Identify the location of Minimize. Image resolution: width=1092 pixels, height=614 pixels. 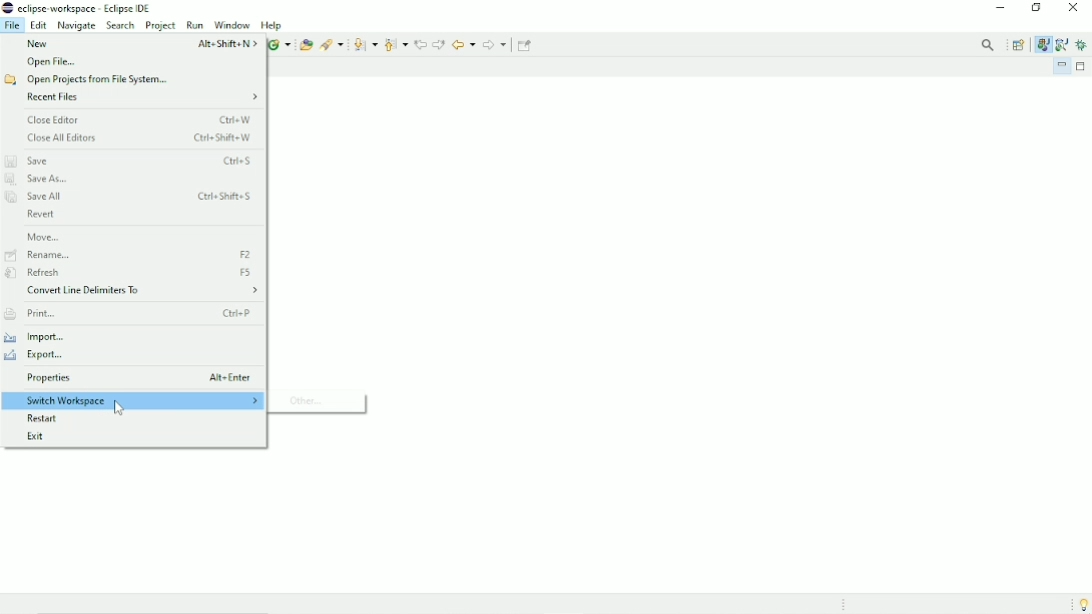
(1000, 9).